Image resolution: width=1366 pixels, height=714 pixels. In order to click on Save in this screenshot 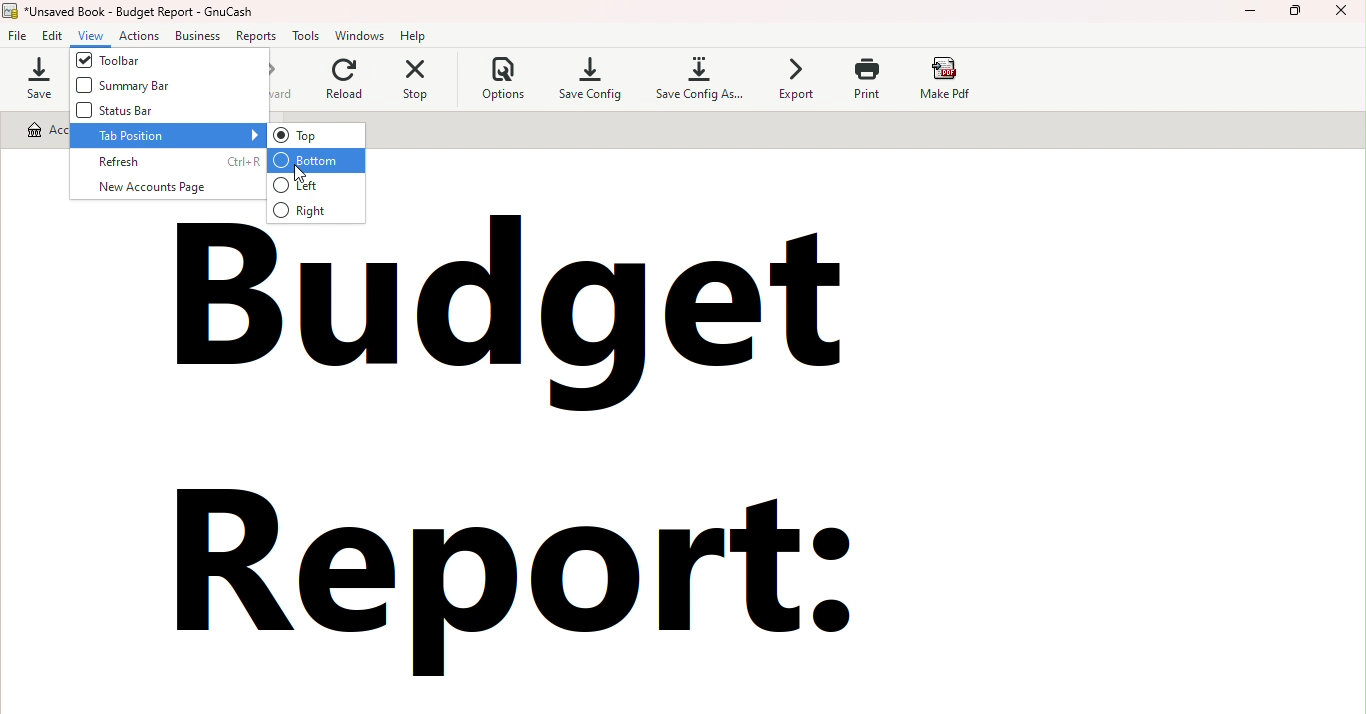, I will do `click(33, 78)`.